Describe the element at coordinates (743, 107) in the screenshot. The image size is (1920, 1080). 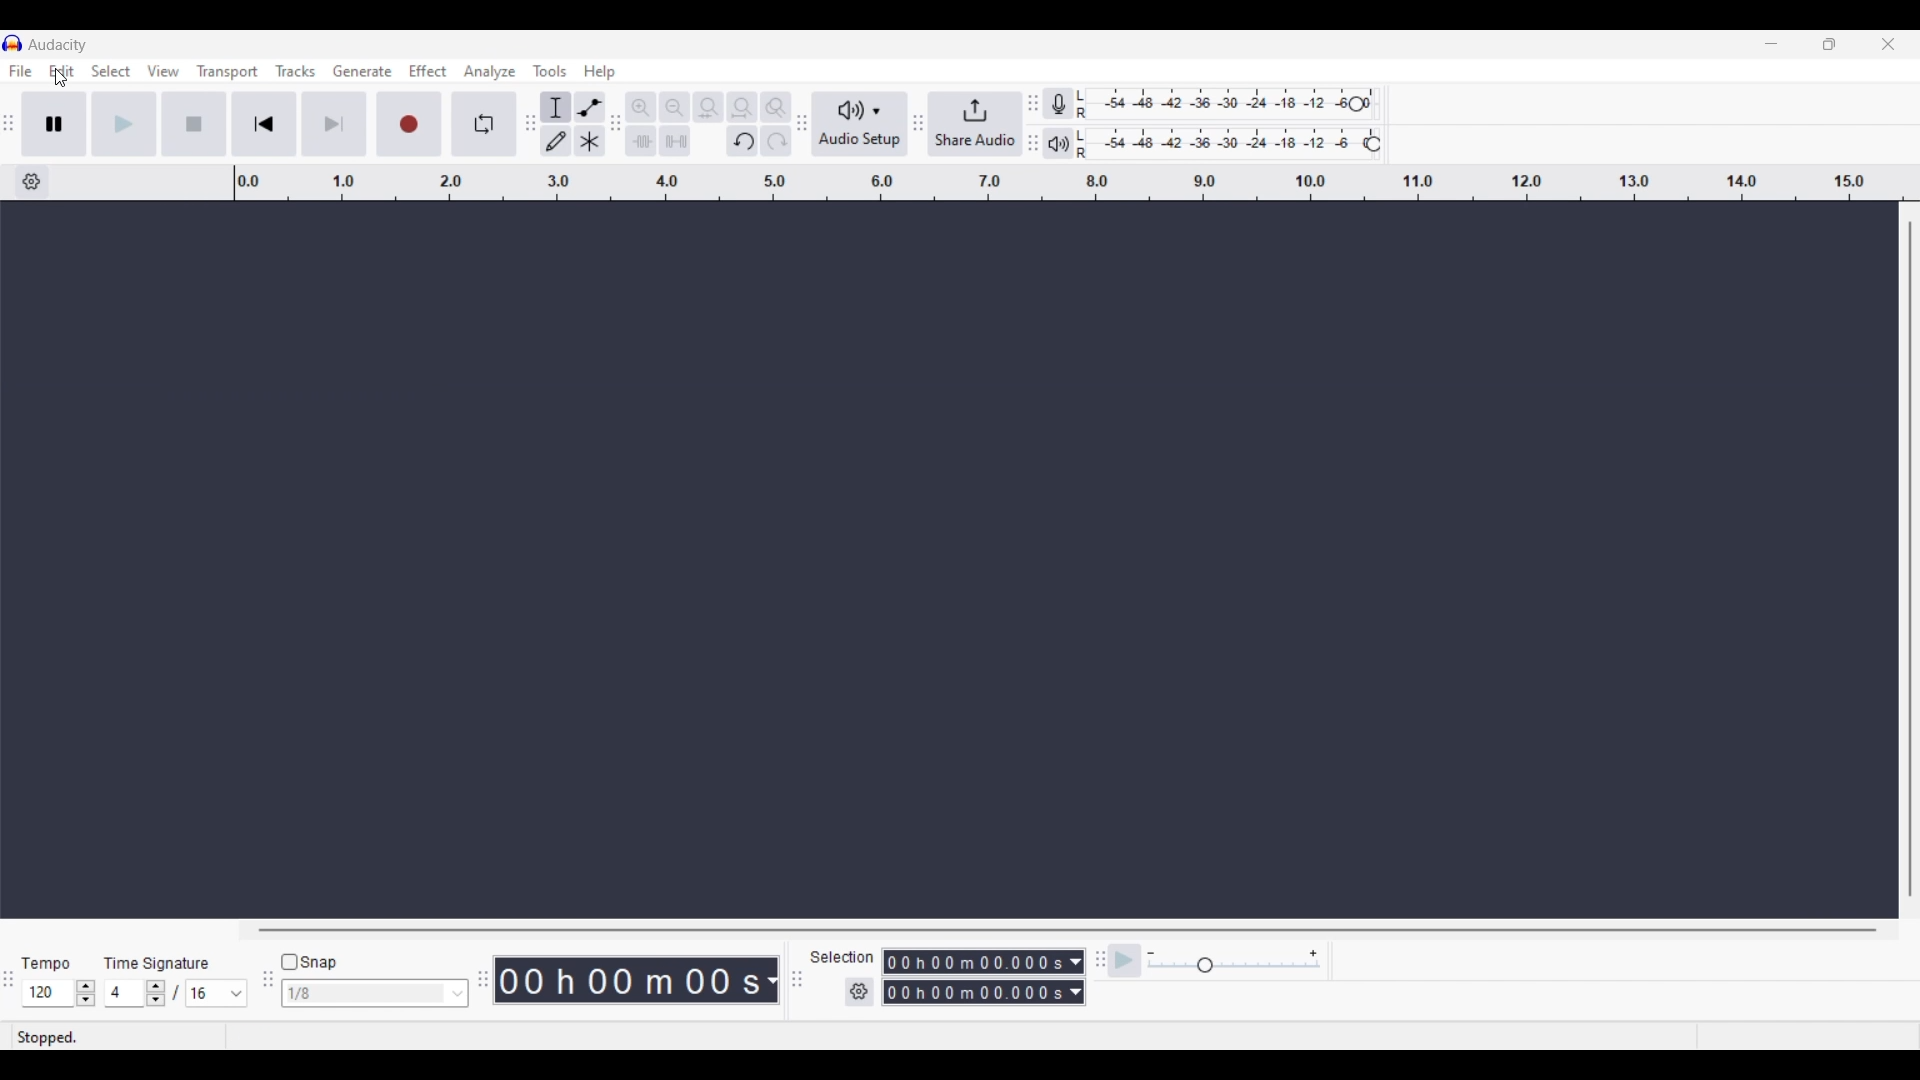
I see `Fit project to width` at that location.